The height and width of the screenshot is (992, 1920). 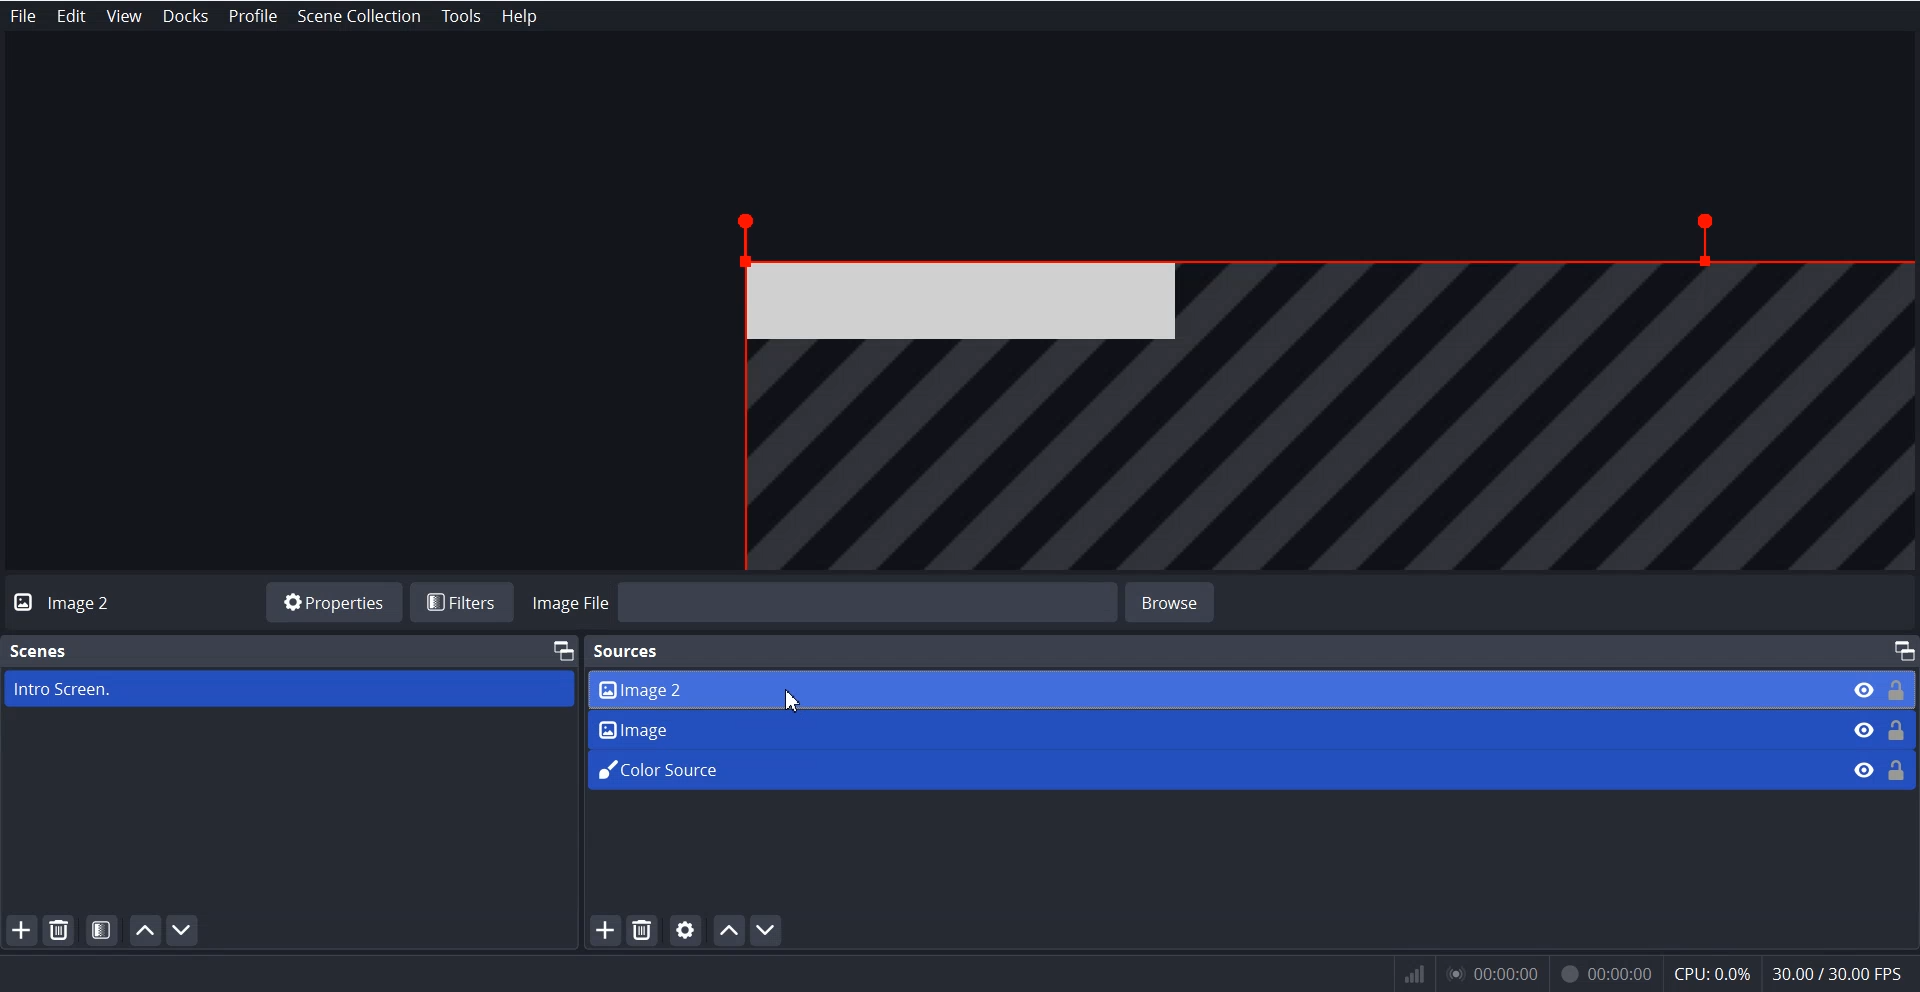 I want to click on Move Source Up, so click(x=729, y=930).